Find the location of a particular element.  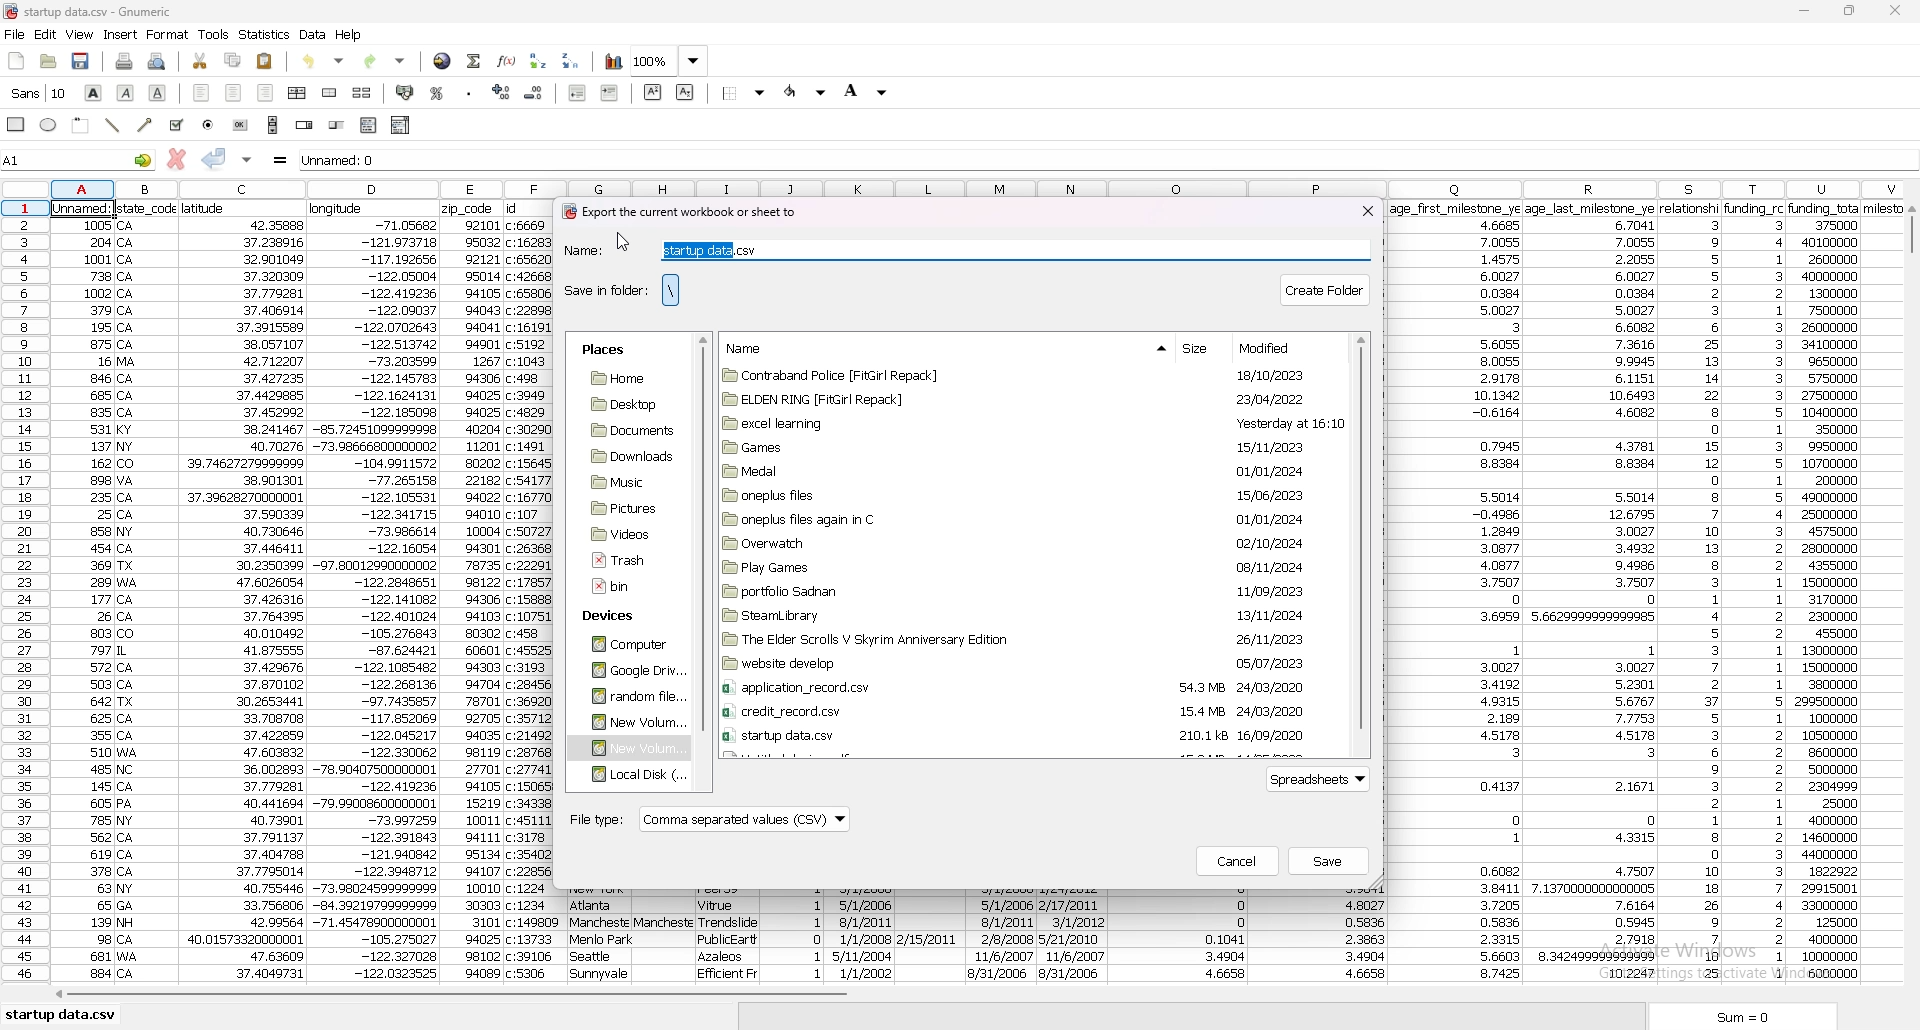

subscript is located at coordinates (685, 92).